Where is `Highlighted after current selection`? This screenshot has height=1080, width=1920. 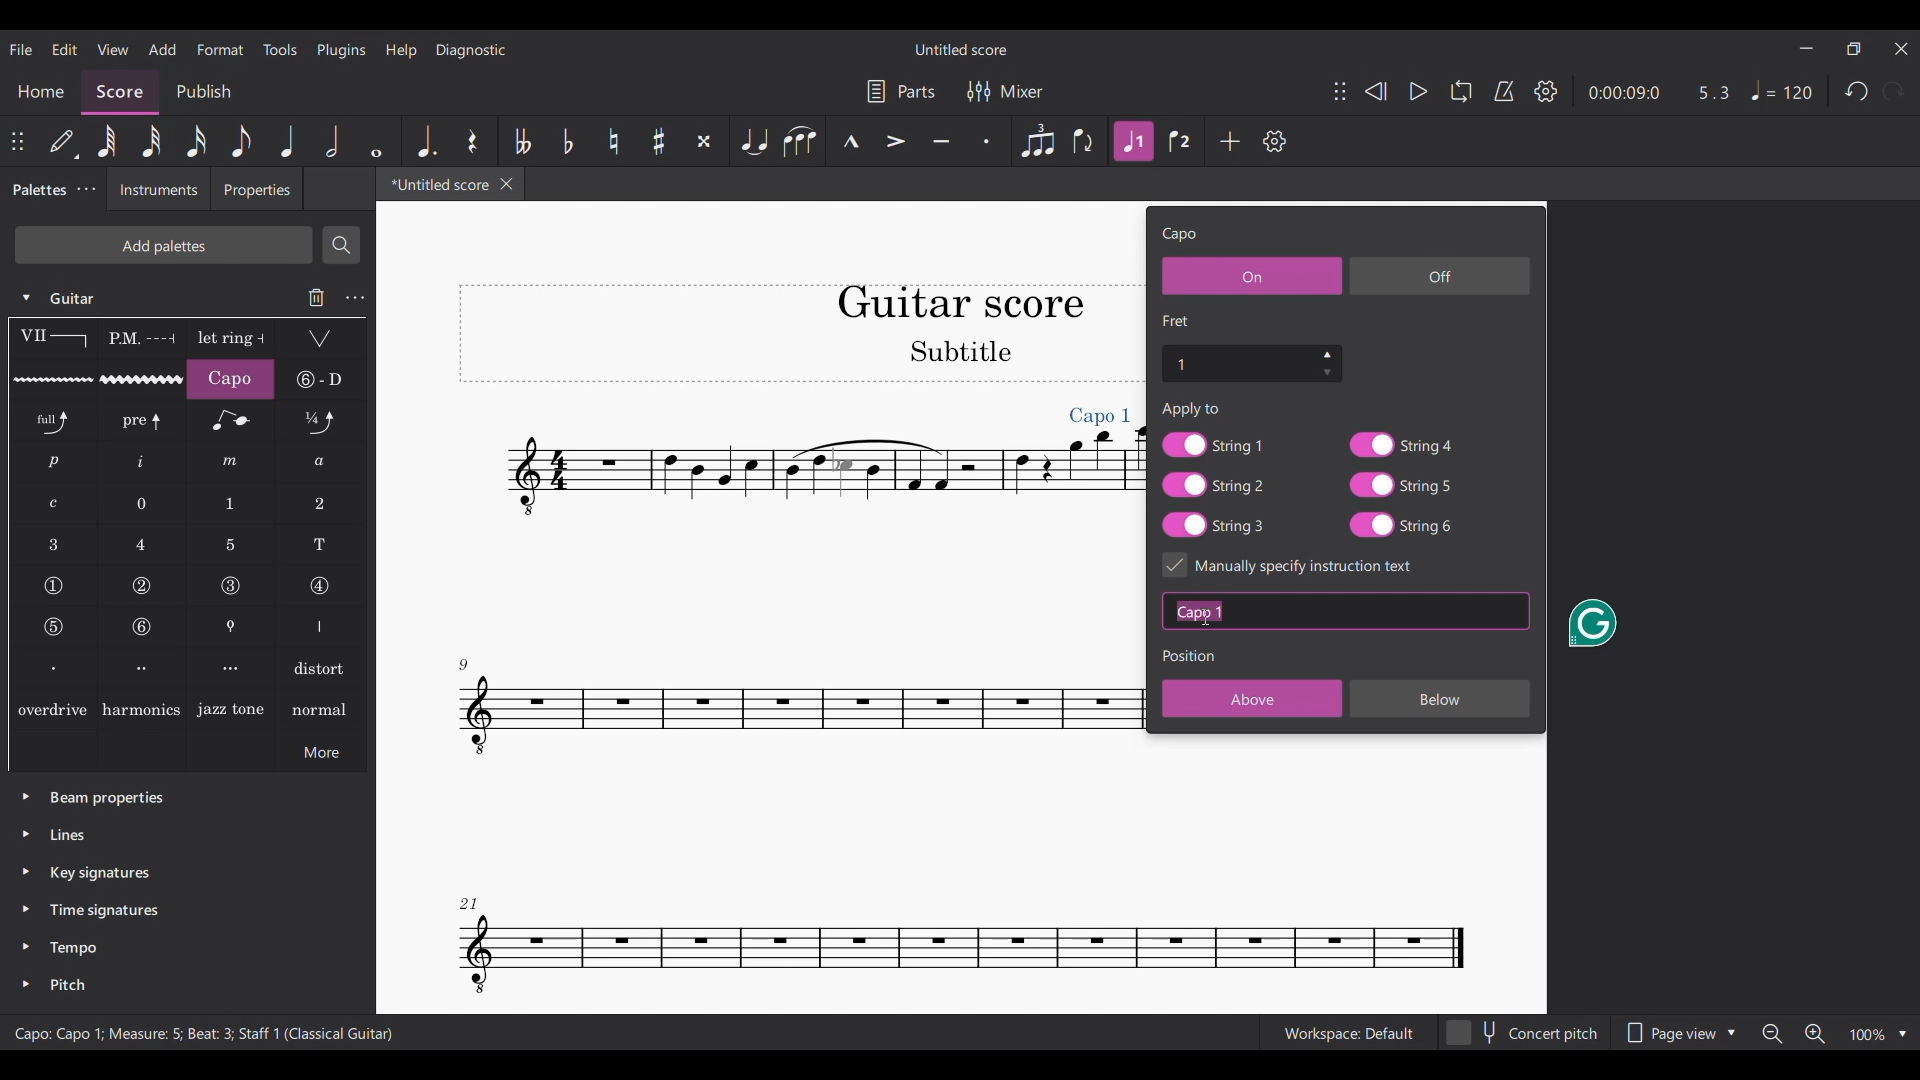
Highlighted after current selection is located at coordinates (1135, 142).